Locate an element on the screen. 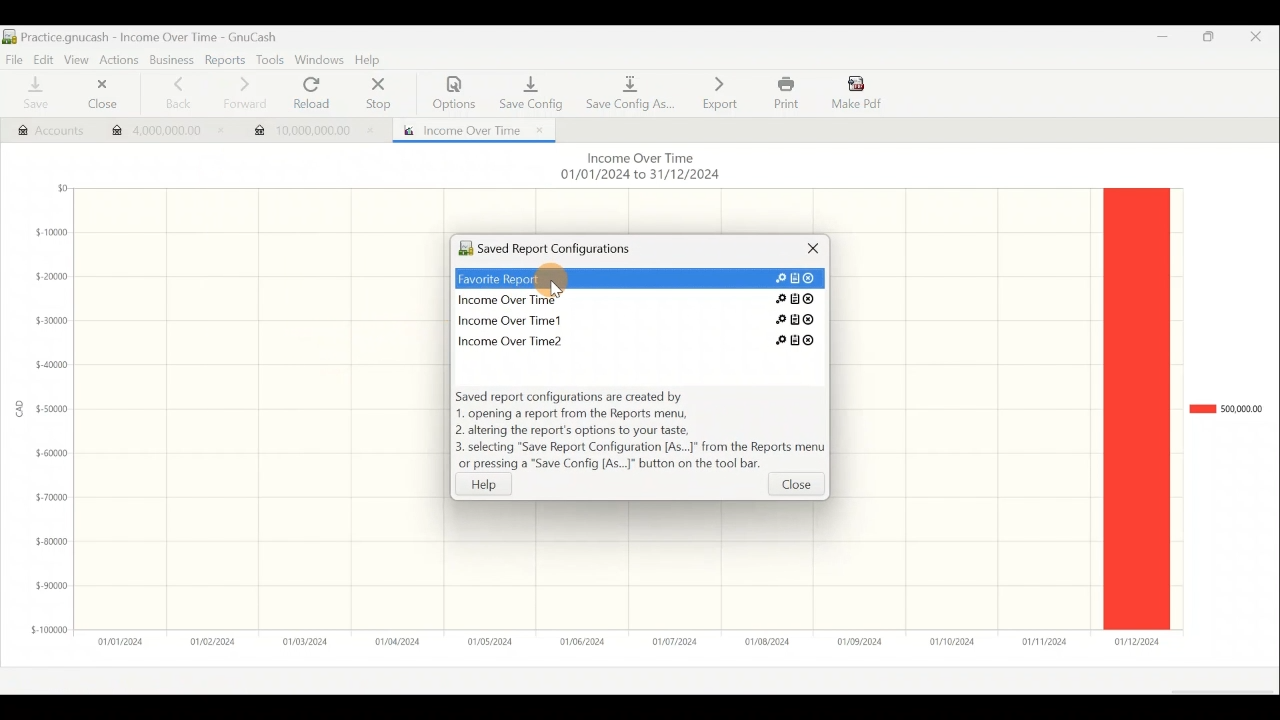  Cursor is located at coordinates (556, 285).